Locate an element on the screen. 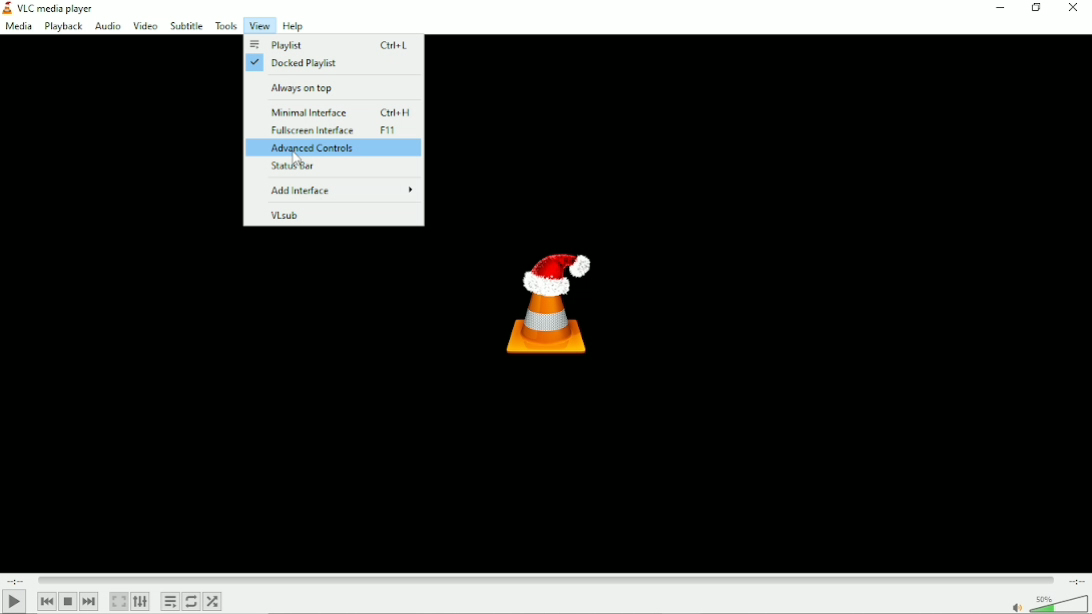 The width and height of the screenshot is (1092, 614). Previous is located at coordinates (46, 601).